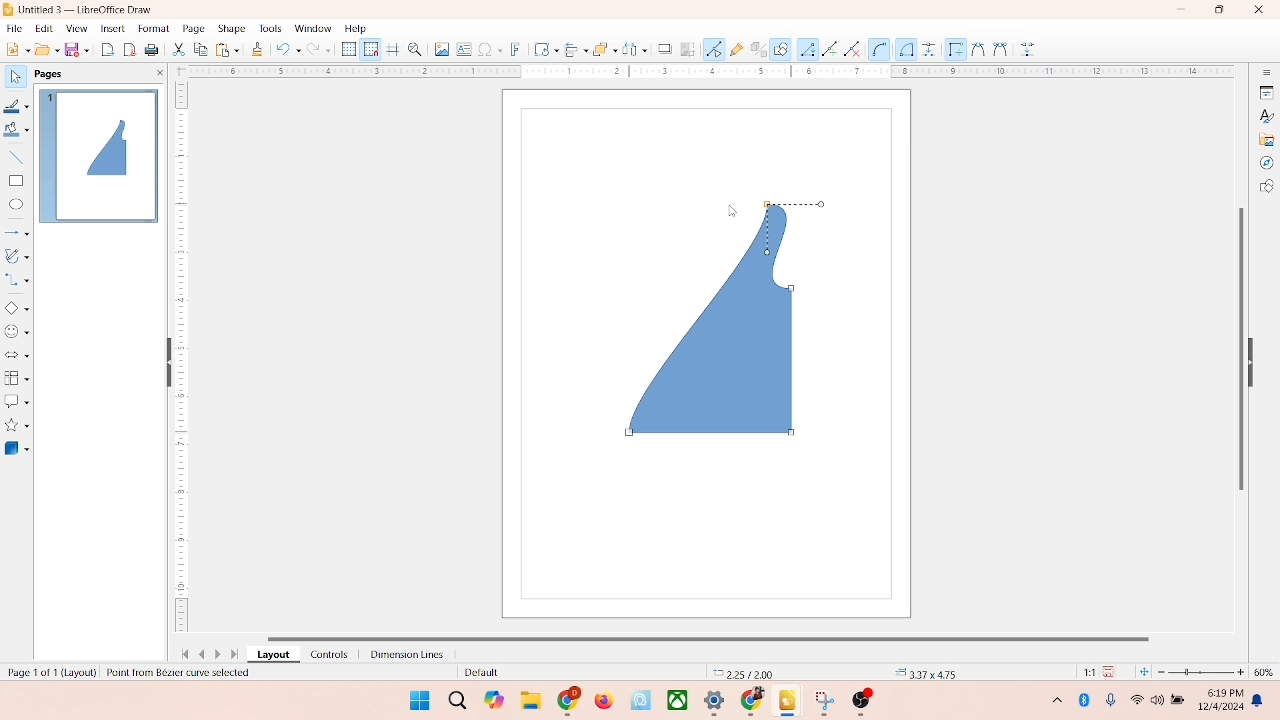 The height and width of the screenshot is (720, 1280). What do you see at coordinates (392, 50) in the screenshot?
I see `helplines` at bounding box center [392, 50].